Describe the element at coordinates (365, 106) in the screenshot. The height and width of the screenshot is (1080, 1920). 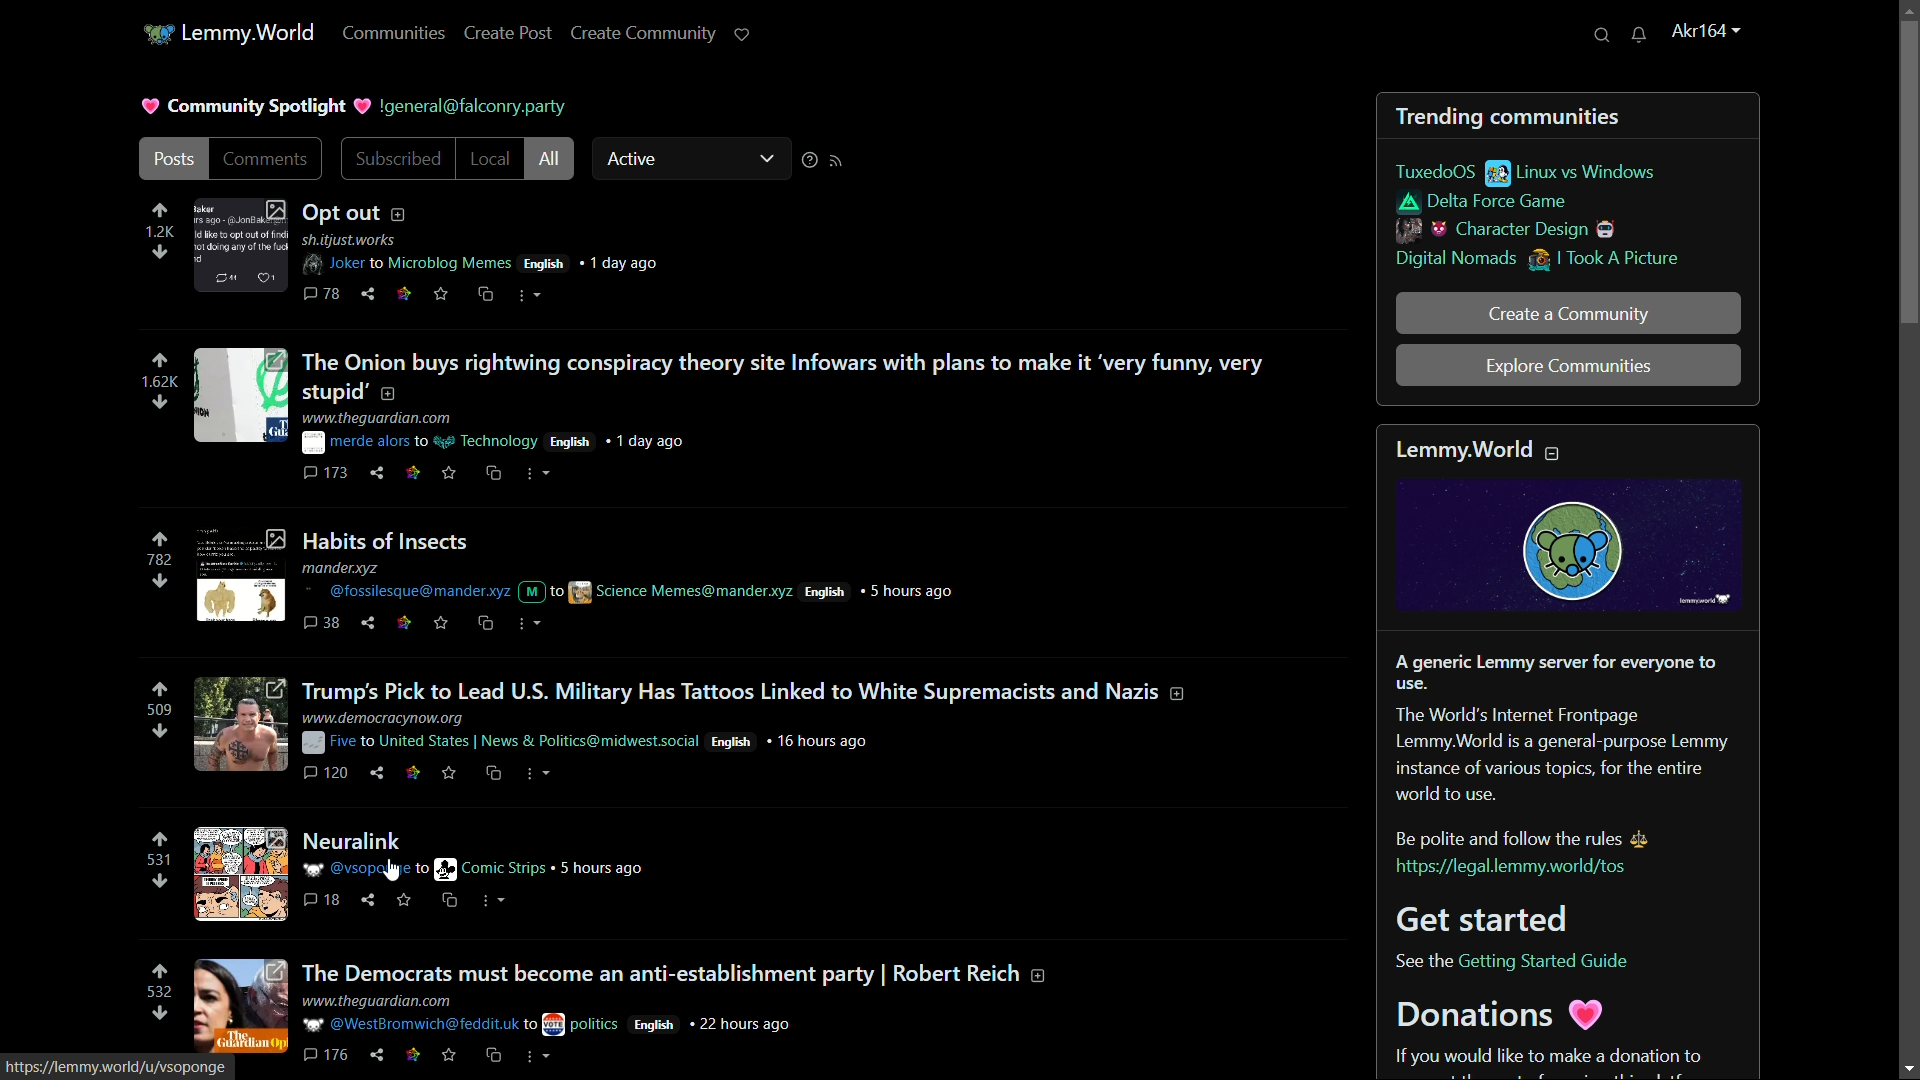
I see `heart` at that location.